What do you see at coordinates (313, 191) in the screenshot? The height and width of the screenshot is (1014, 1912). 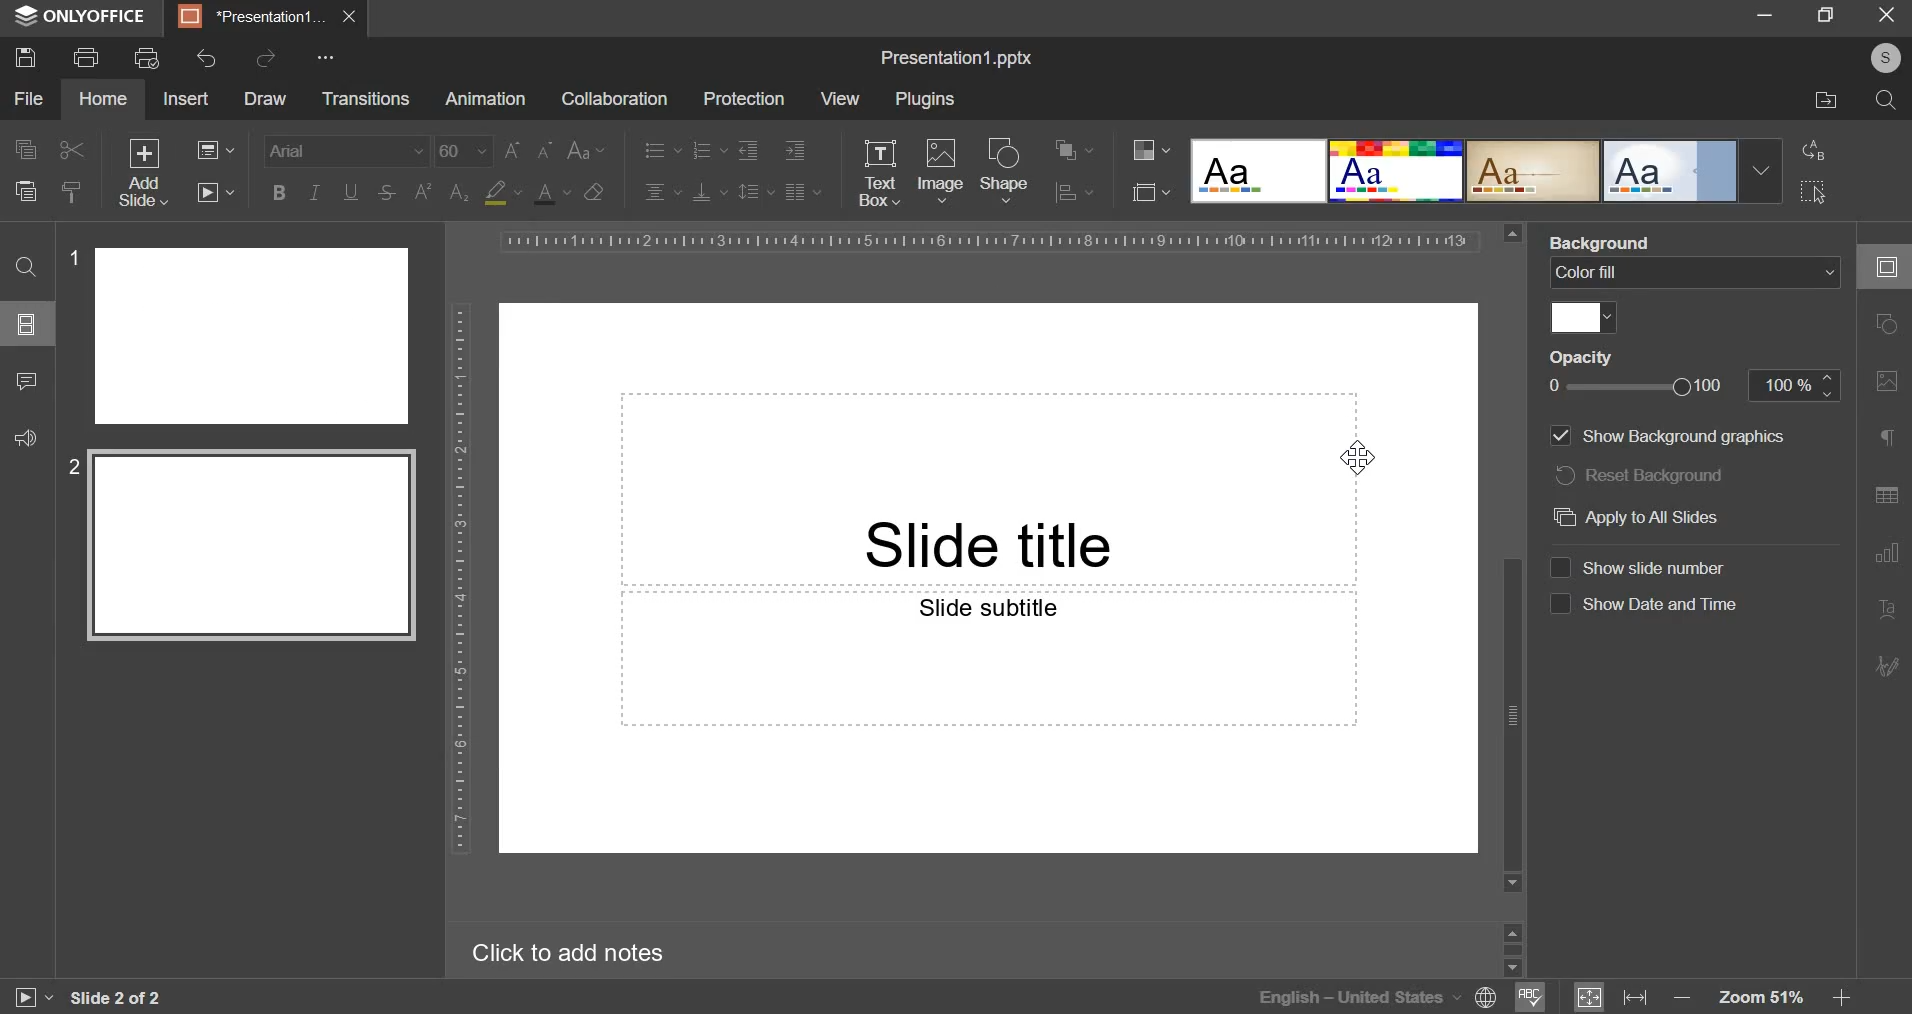 I see `italics` at bounding box center [313, 191].